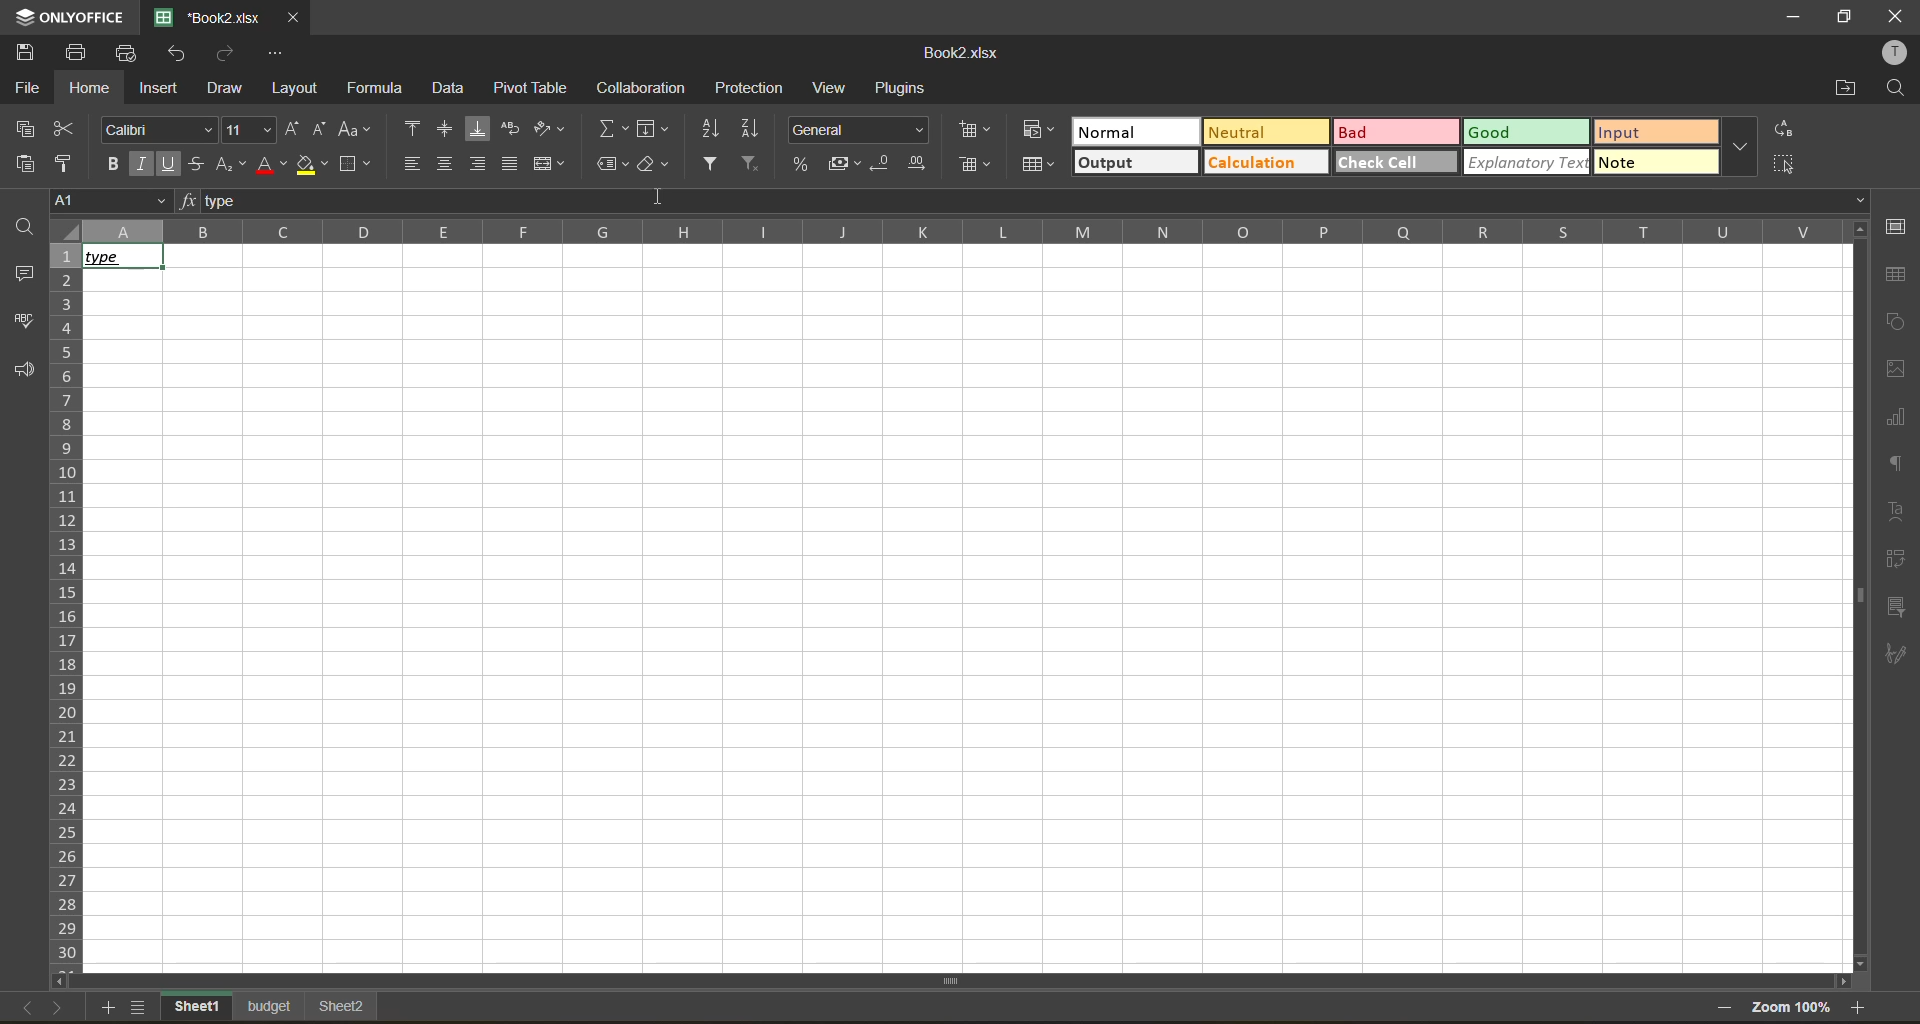 Image resolution: width=1920 pixels, height=1024 pixels. What do you see at coordinates (1895, 93) in the screenshot?
I see `find` at bounding box center [1895, 93].